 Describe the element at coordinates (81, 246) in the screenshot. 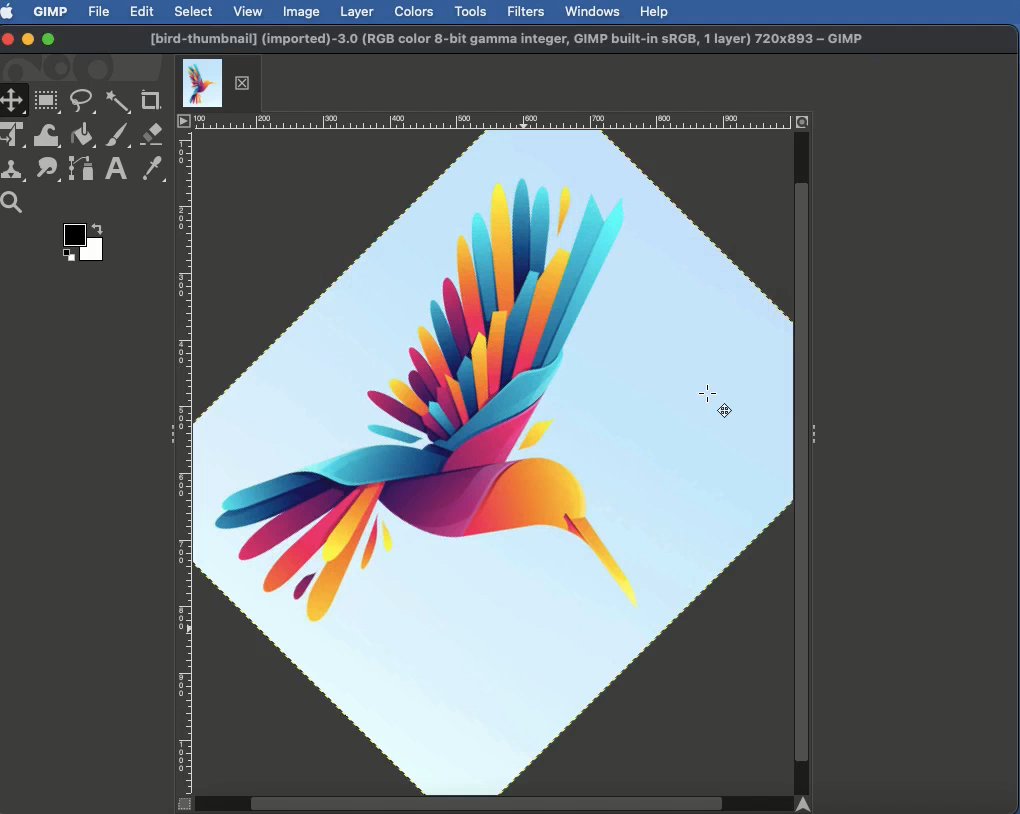

I see `Color` at that location.